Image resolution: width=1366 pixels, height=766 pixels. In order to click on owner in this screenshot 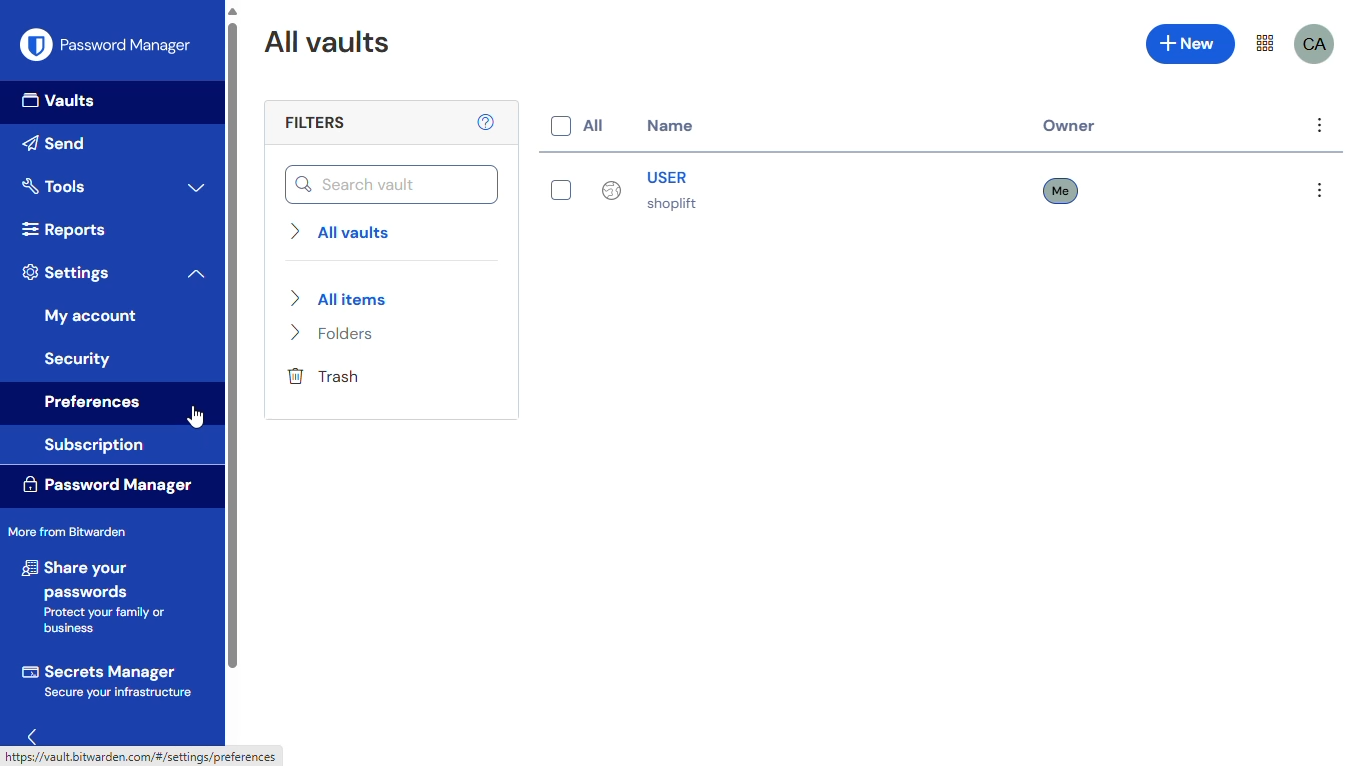, I will do `click(1070, 126)`.